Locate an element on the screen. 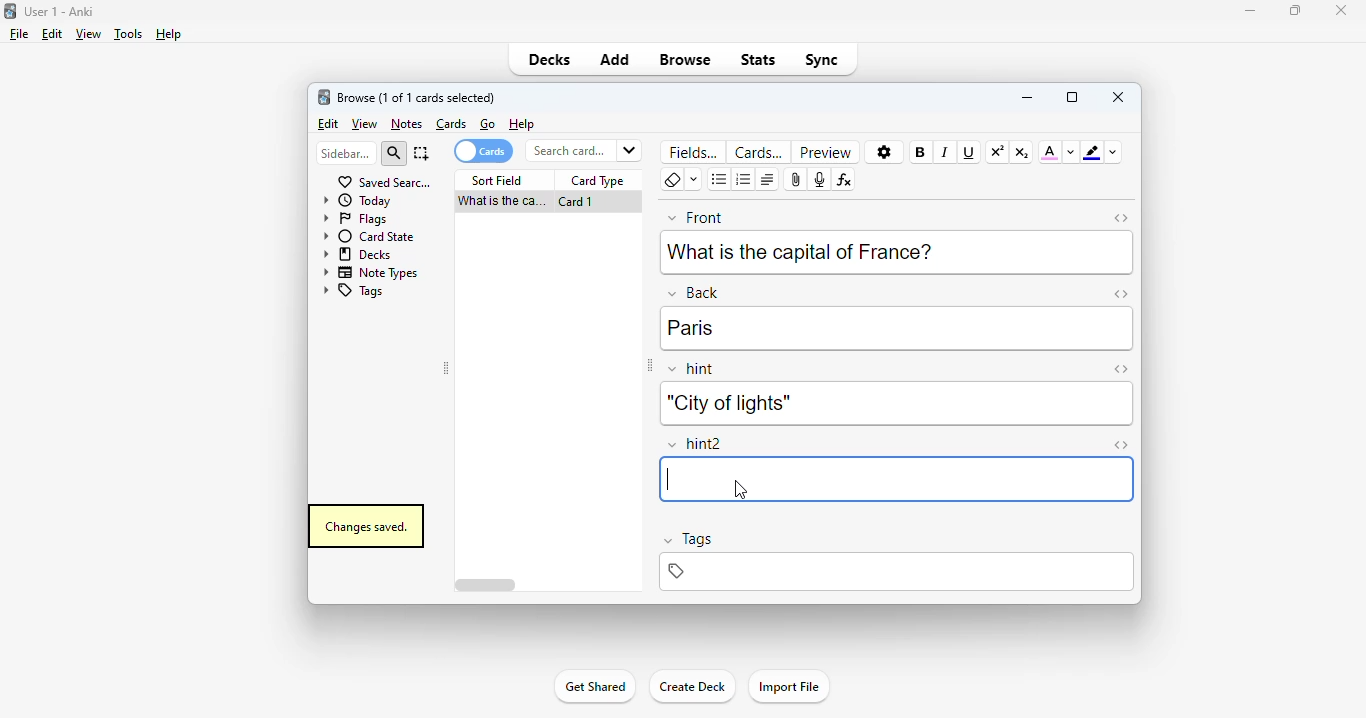 The width and height of the screenshot is (1366, 718). create deck is located at coordinates (691, 685).